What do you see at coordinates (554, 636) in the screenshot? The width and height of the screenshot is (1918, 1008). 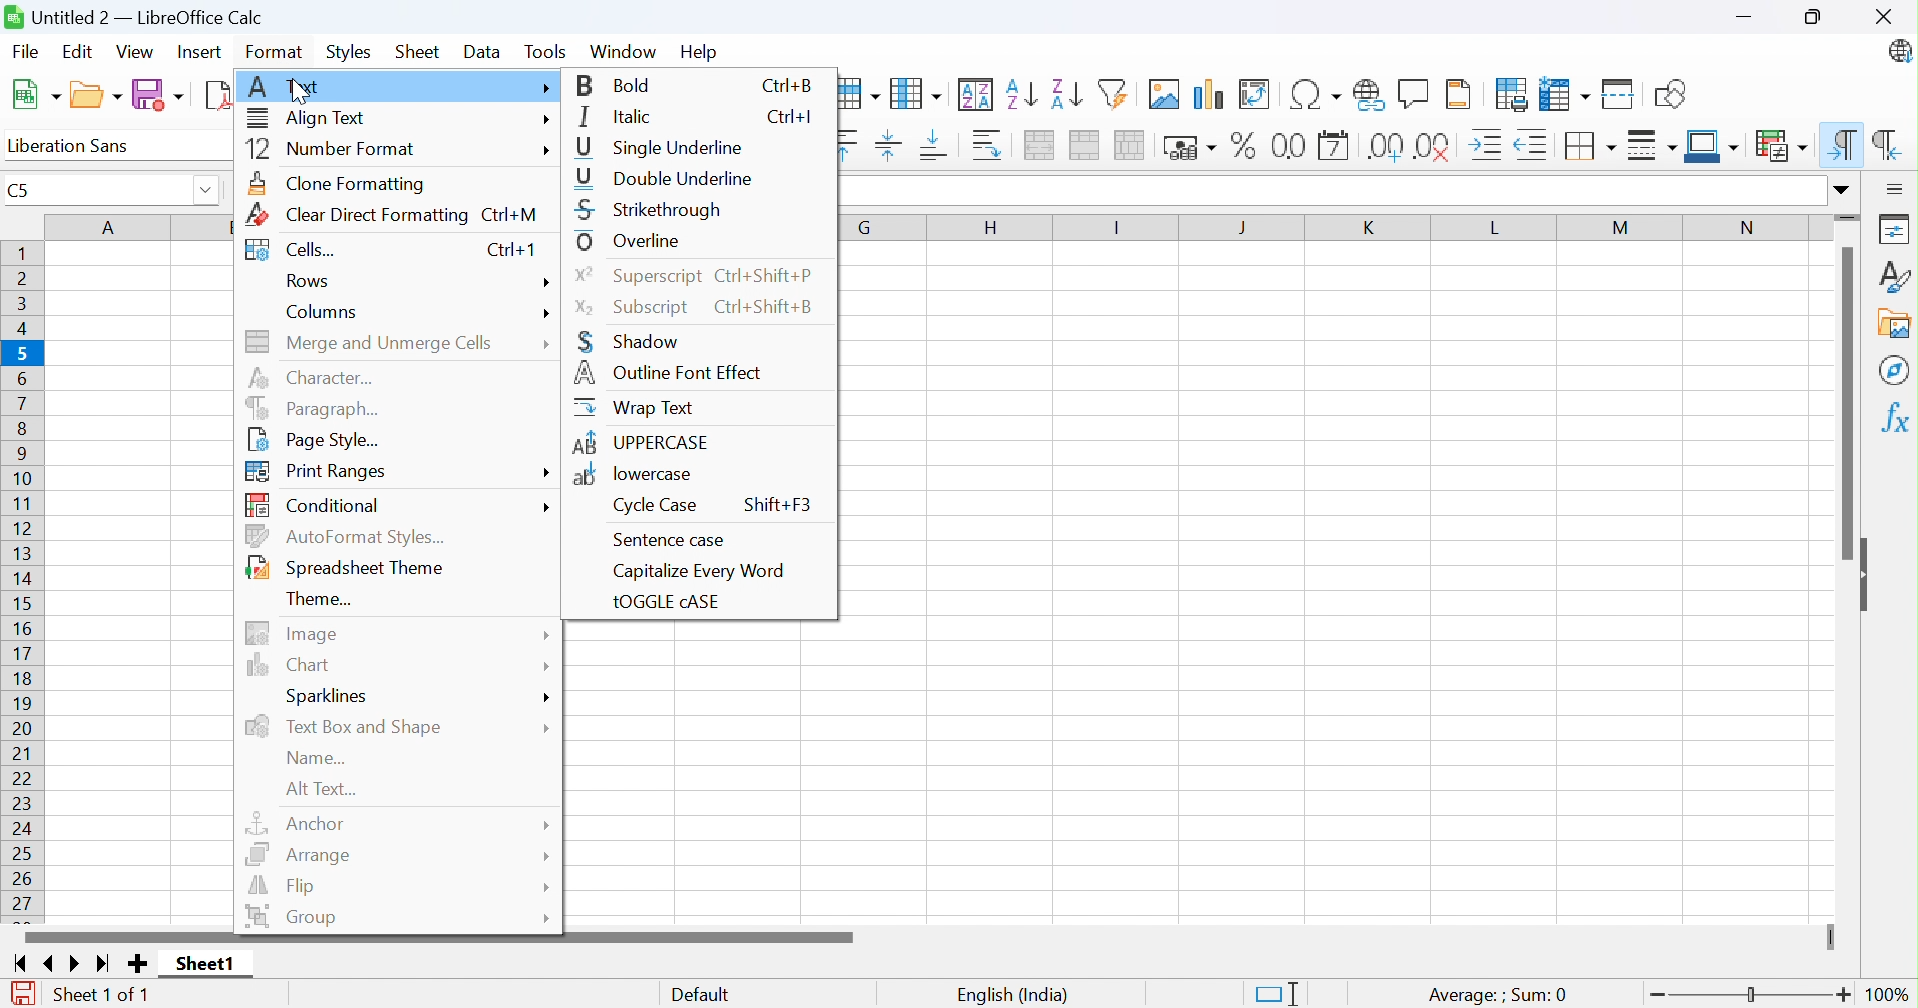 I see `More` at bounding box center [554, 636].